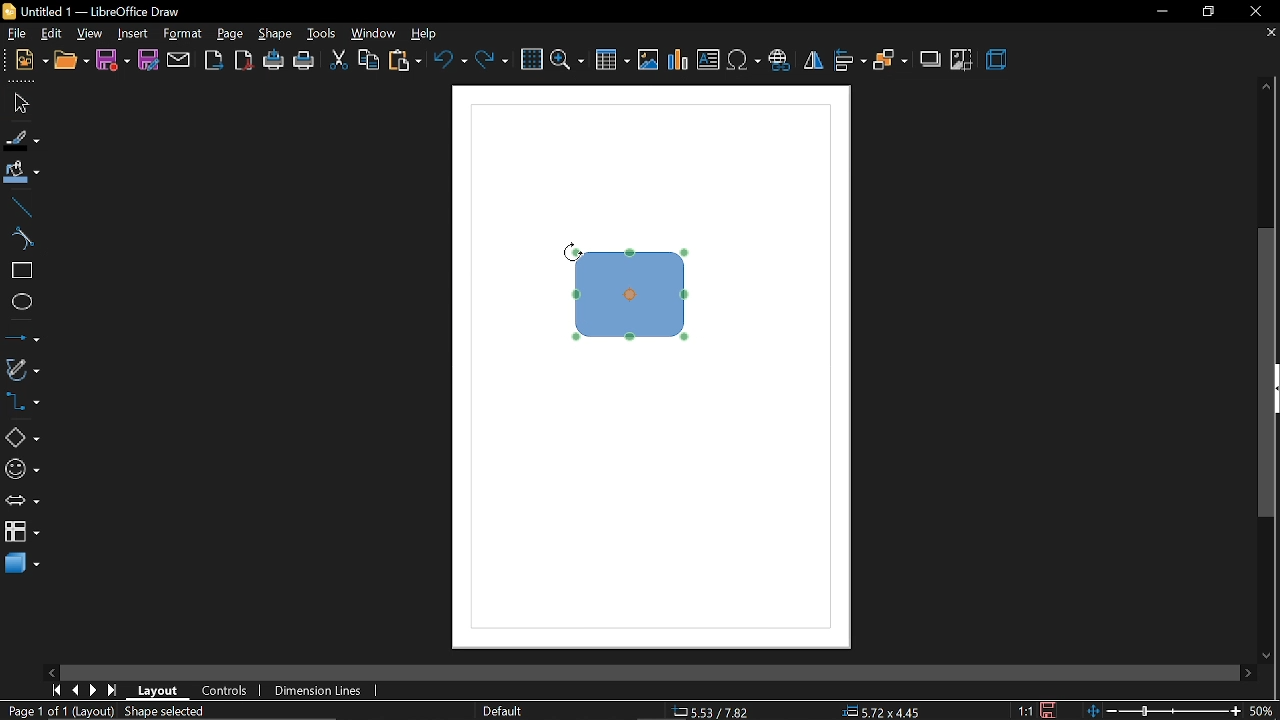  Describe the element at coordinates (611, 61) in the screenshot. I see `insert table` at that location.